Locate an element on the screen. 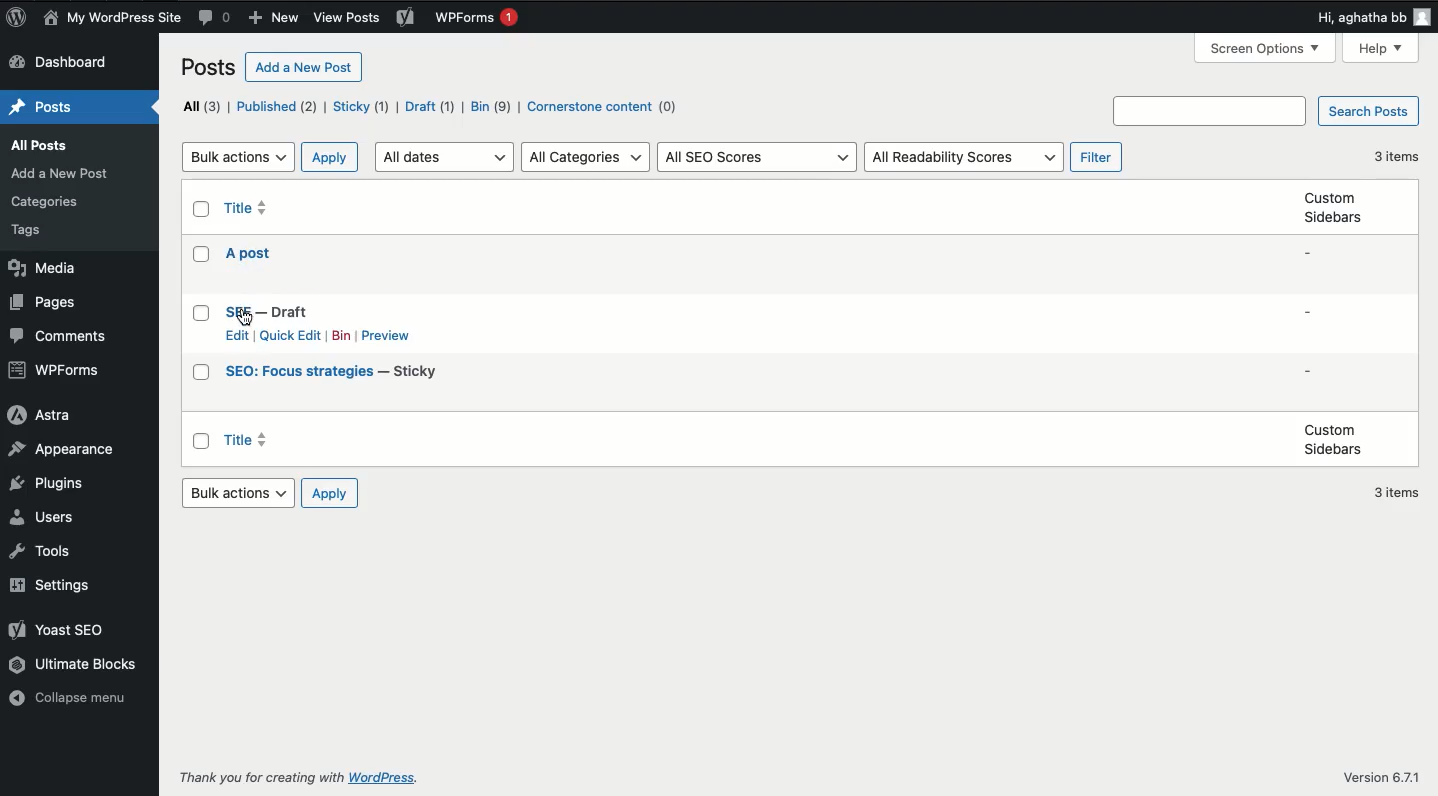 The image size is (1438, 796). WPForms is located at coordinates (57, 367).